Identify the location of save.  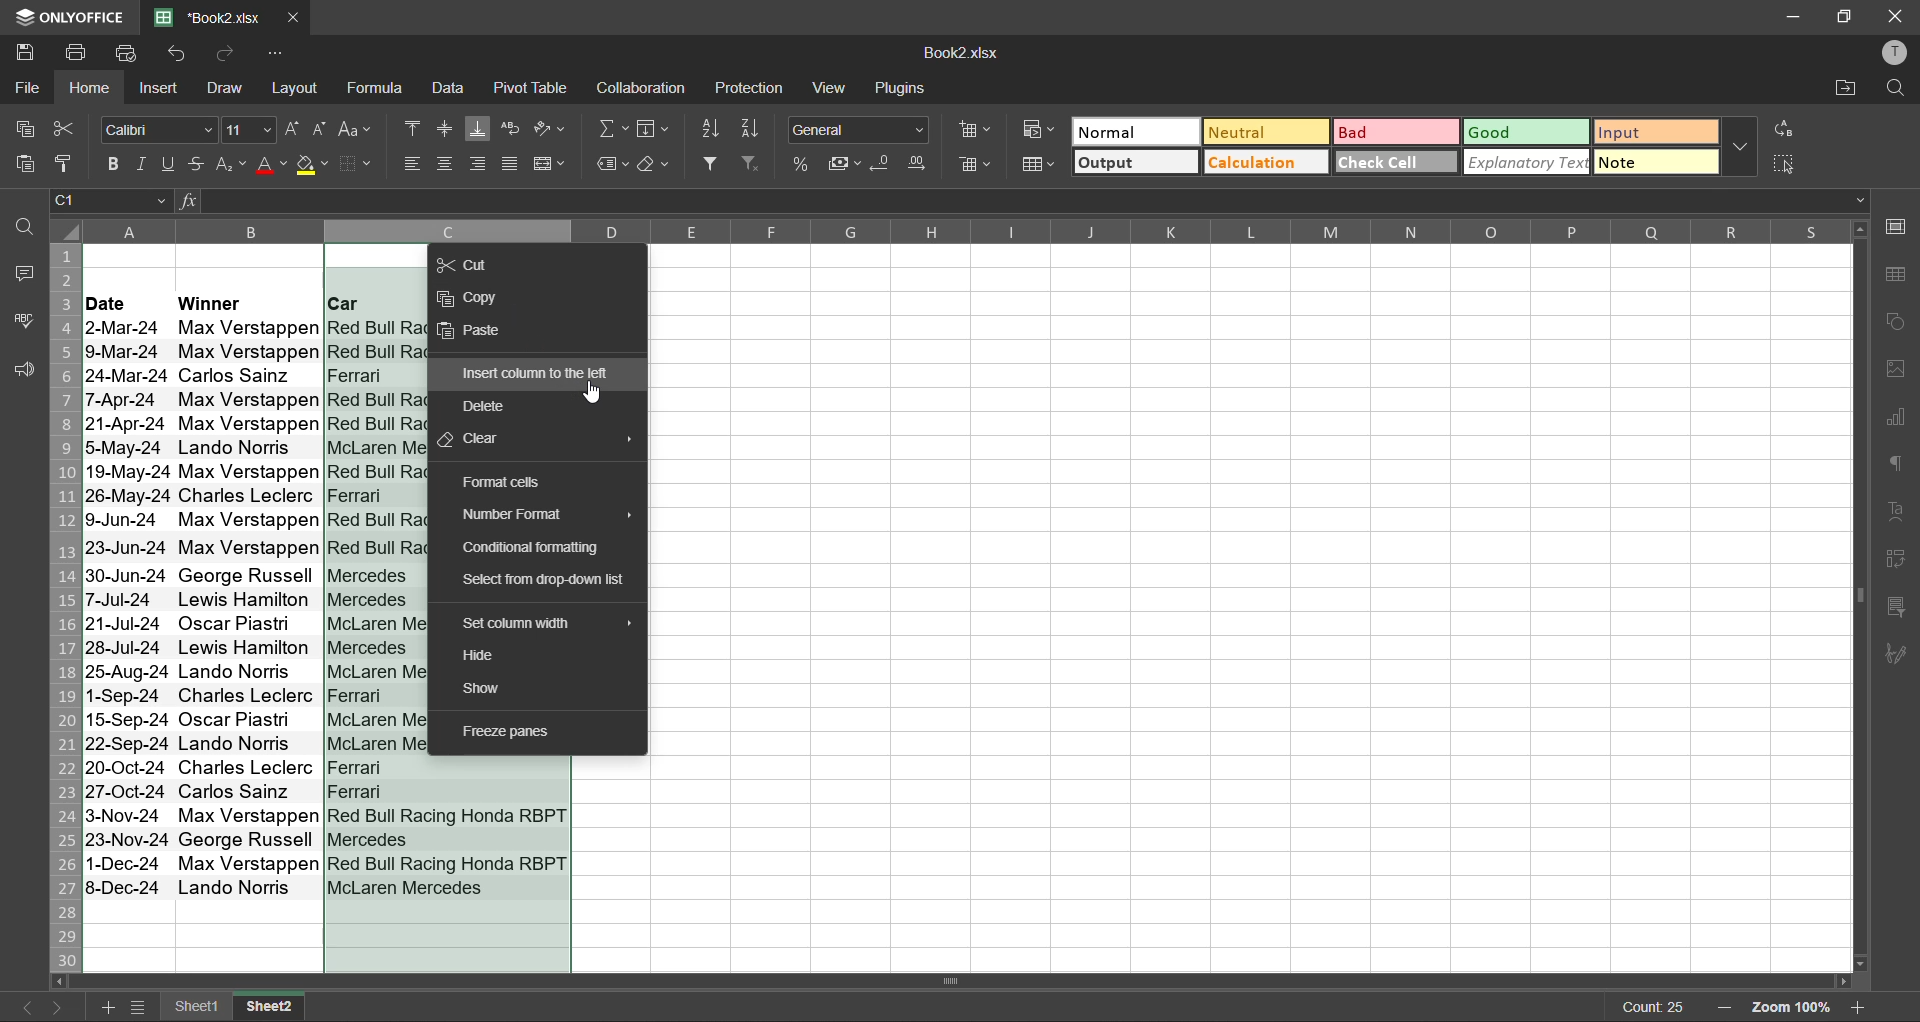
(25, 53).